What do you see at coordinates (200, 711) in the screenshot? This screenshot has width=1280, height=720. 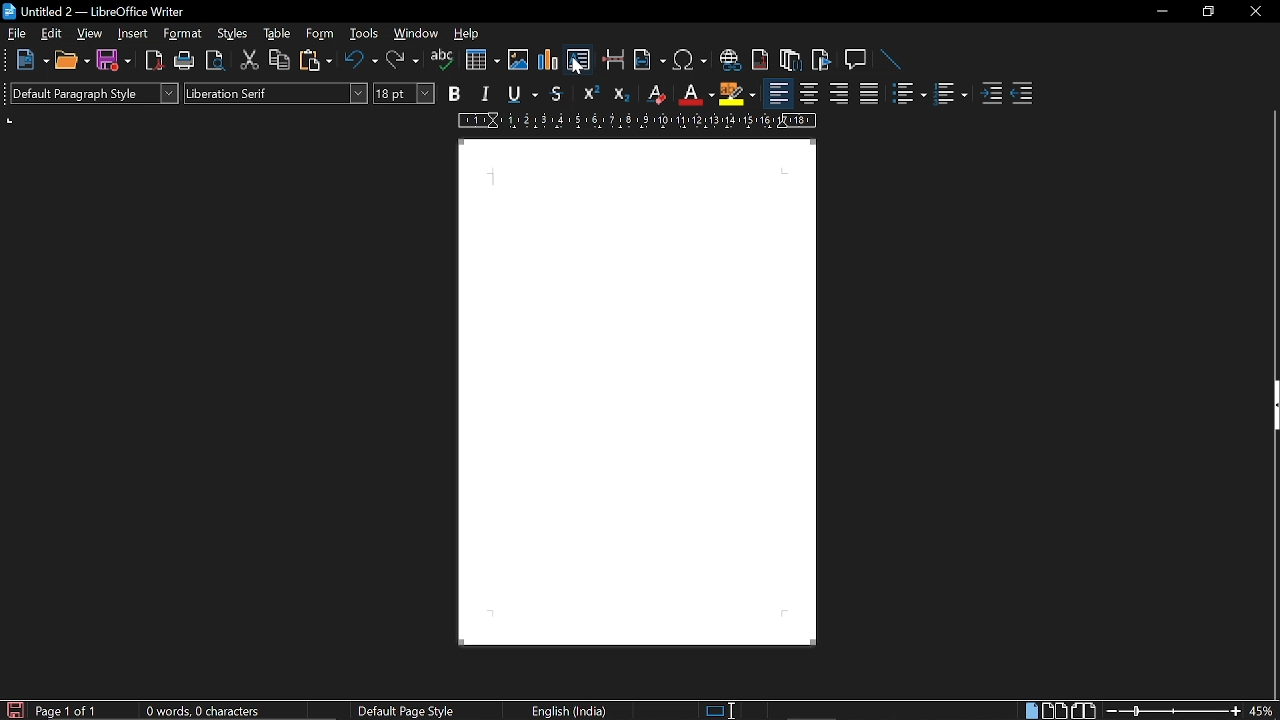 I see `0 words 0 character` at bounding box center [200, 711].